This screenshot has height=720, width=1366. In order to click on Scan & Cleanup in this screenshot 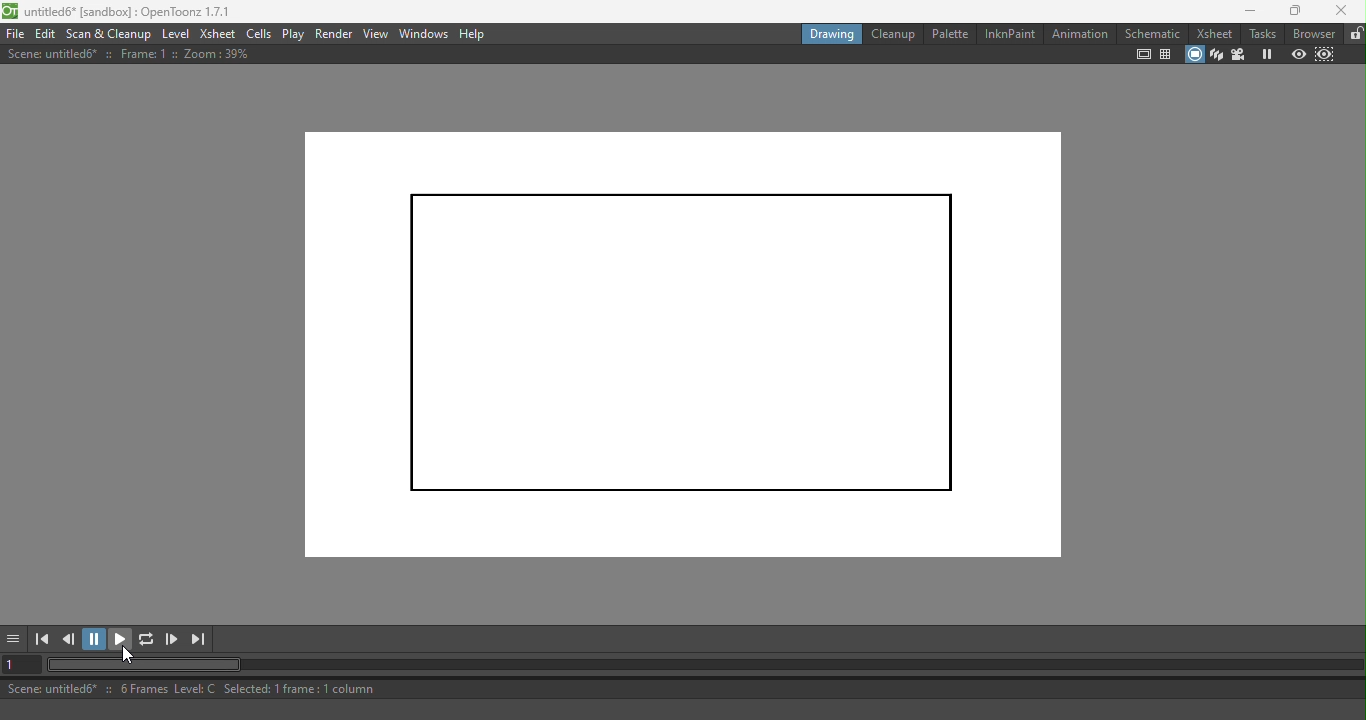, I will do `click(109, 34)`.